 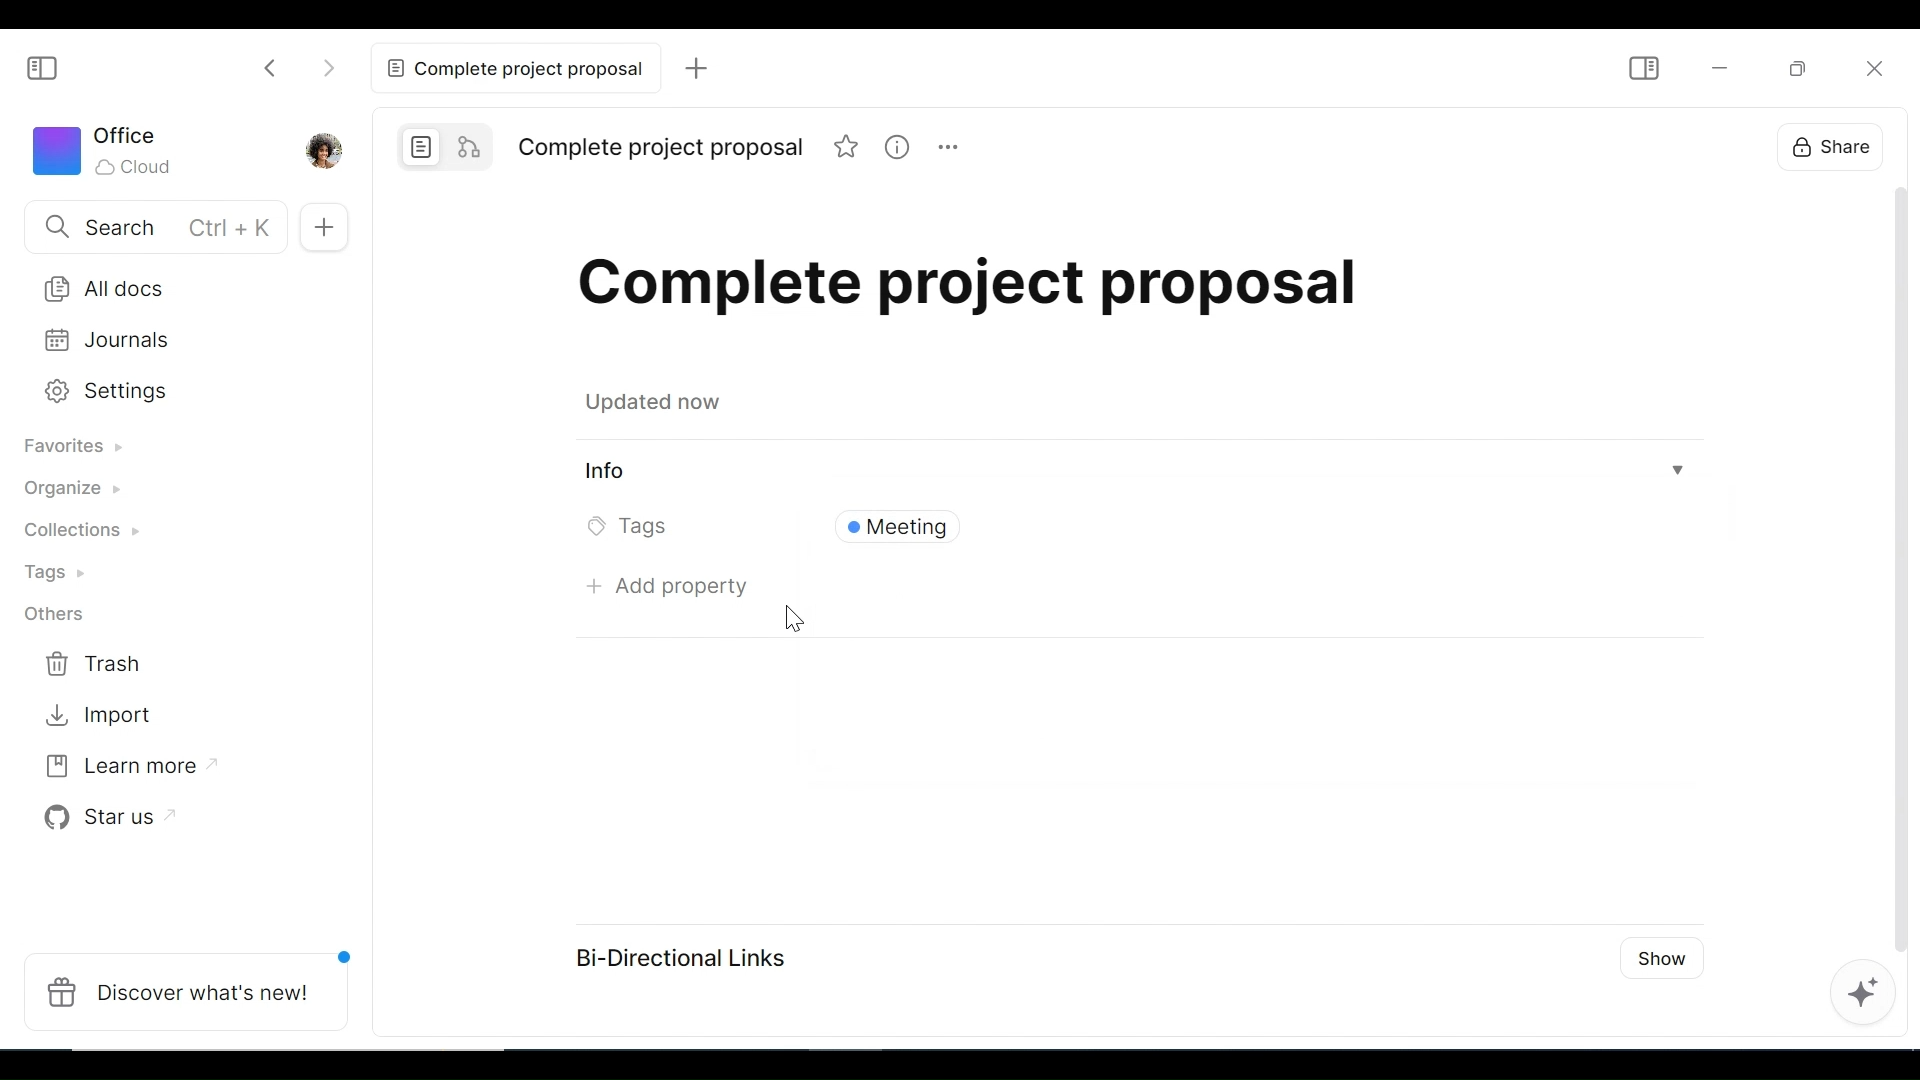 What do you see at coordinates (95, 717) in the screenshot?
I see `Import` at bounding box center [95, 717].